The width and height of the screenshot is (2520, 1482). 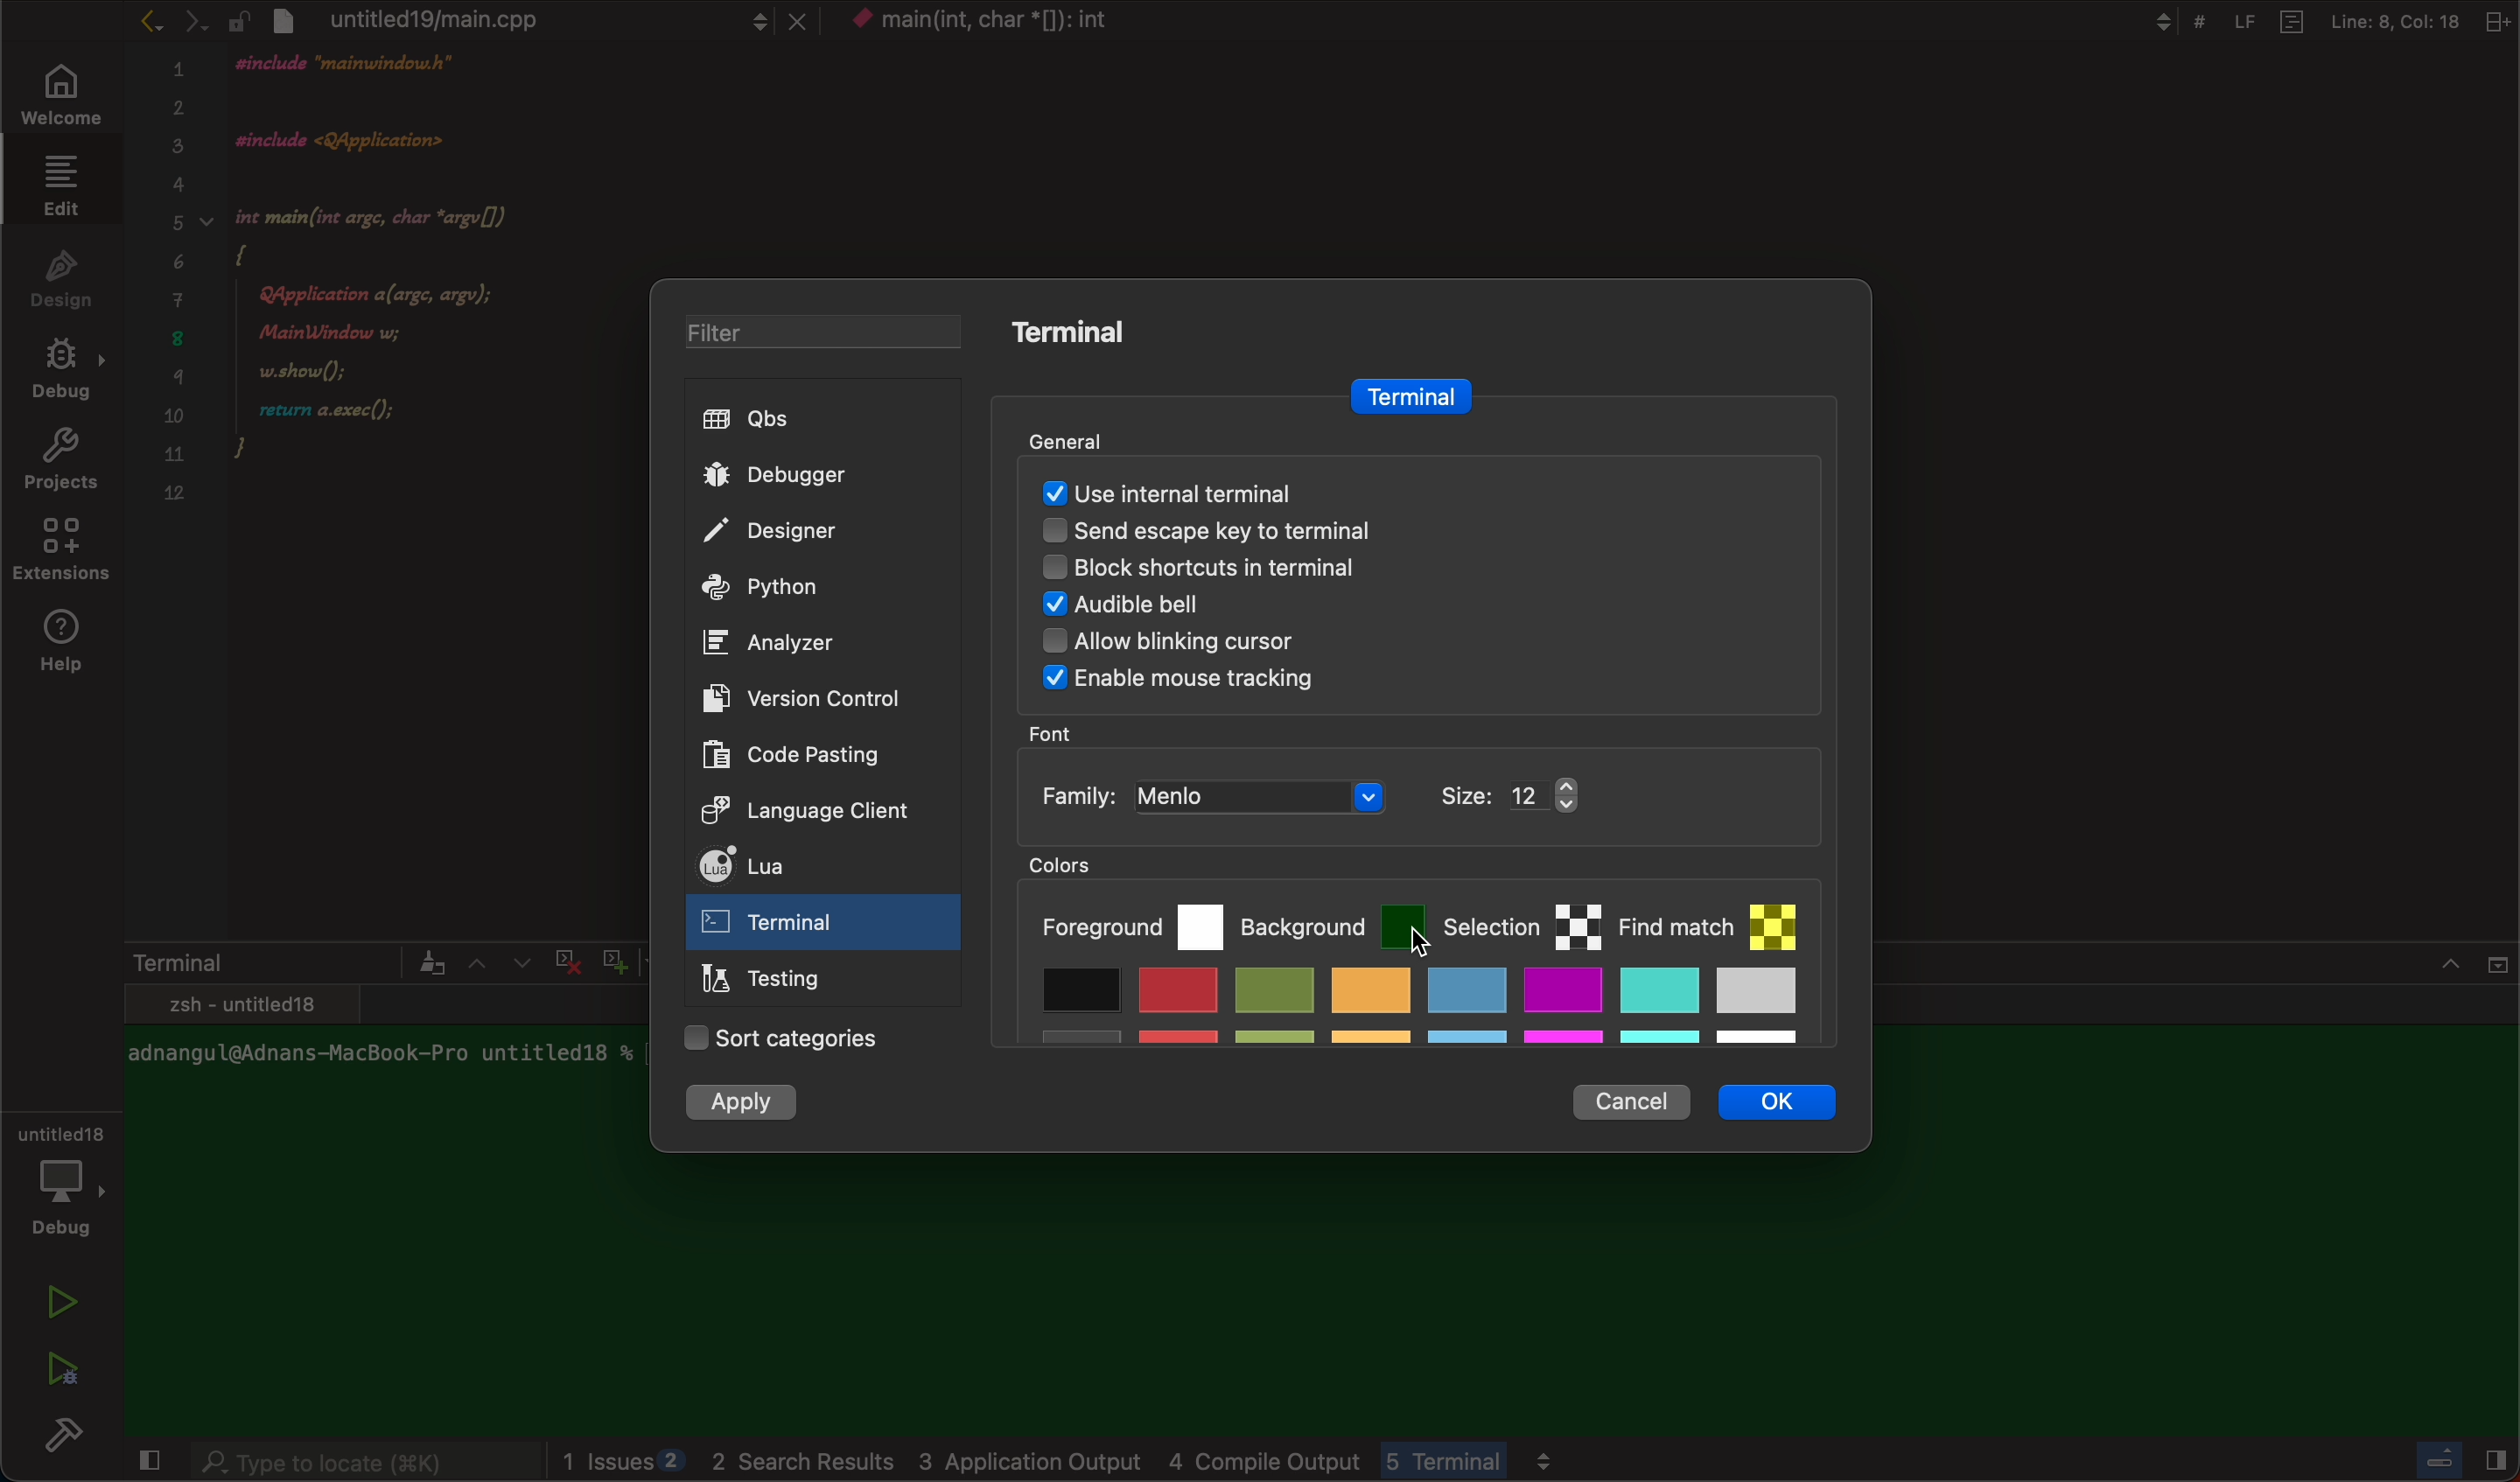 I want to click on font famioly, so click(x=1349, y=797).